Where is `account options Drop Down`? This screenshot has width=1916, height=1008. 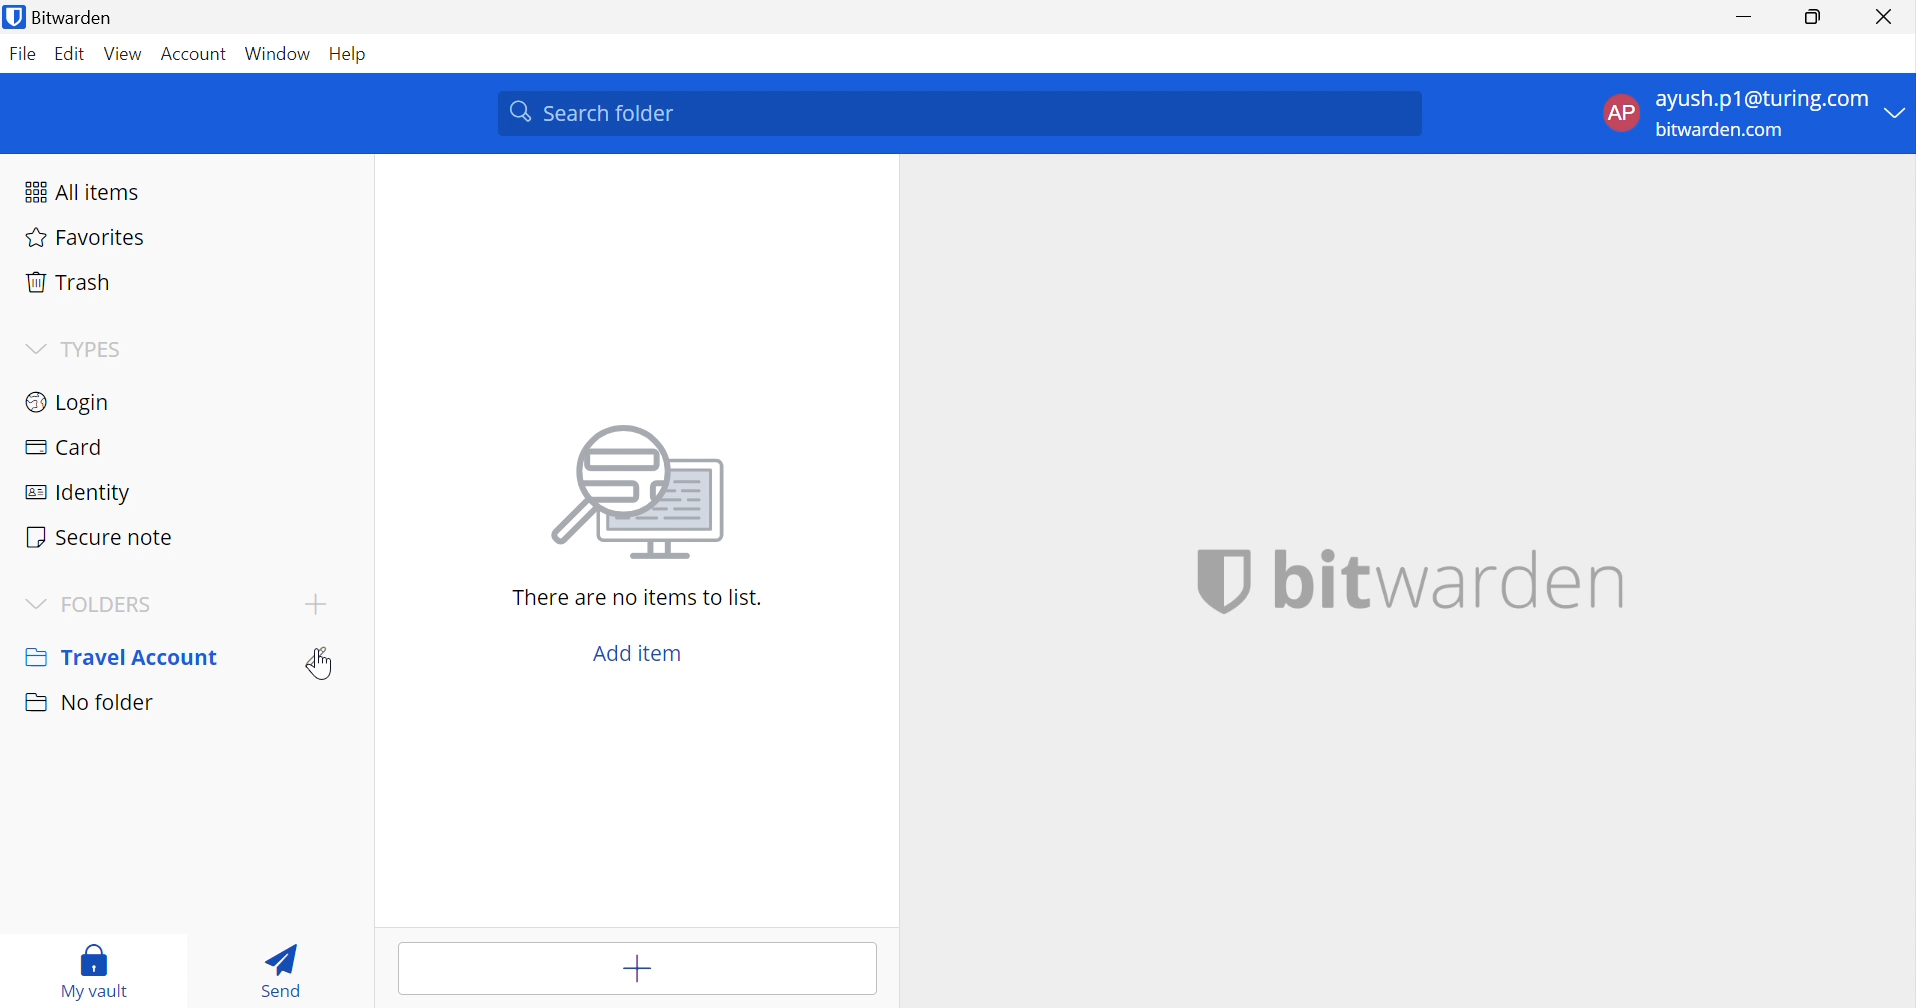
account options Drop Down is located at coordinates (1751, 118).